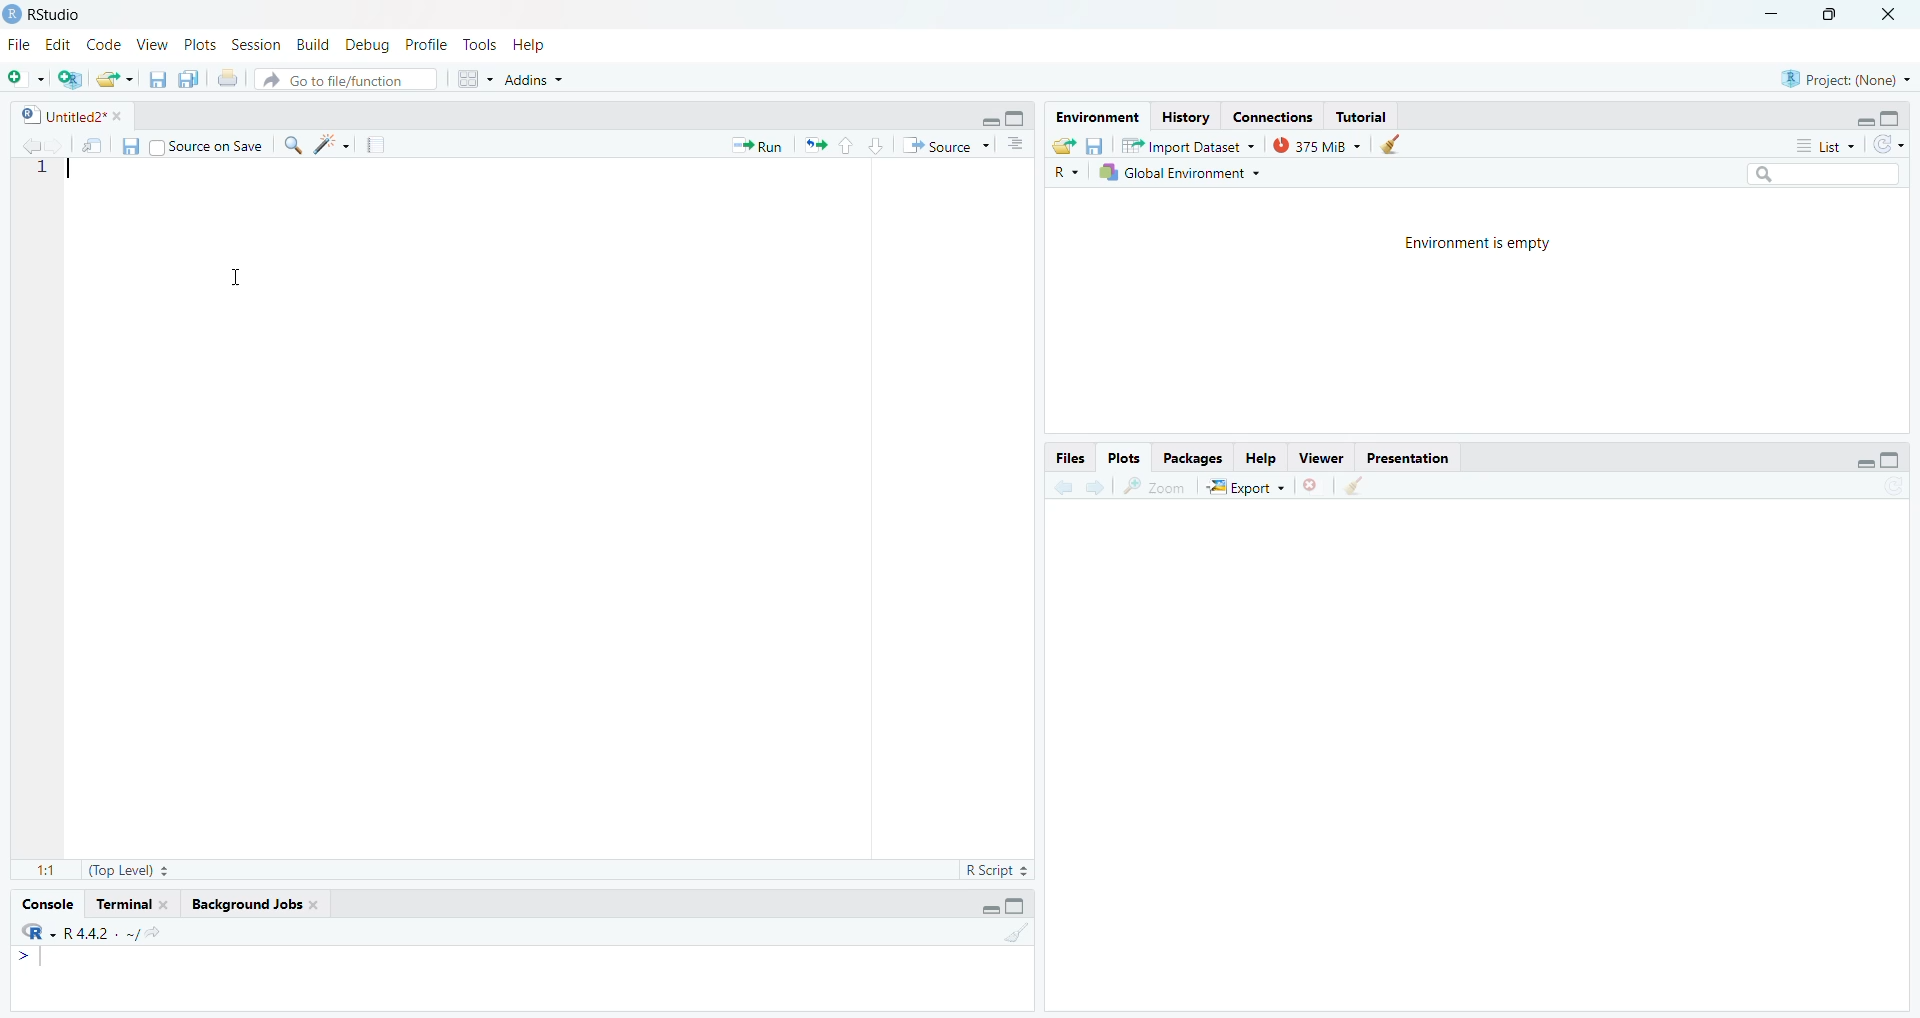 The image size is (1920, 1018). Describe the element at coordinates (124, 932) in the screenshot. I see `r4.42/` at that location.